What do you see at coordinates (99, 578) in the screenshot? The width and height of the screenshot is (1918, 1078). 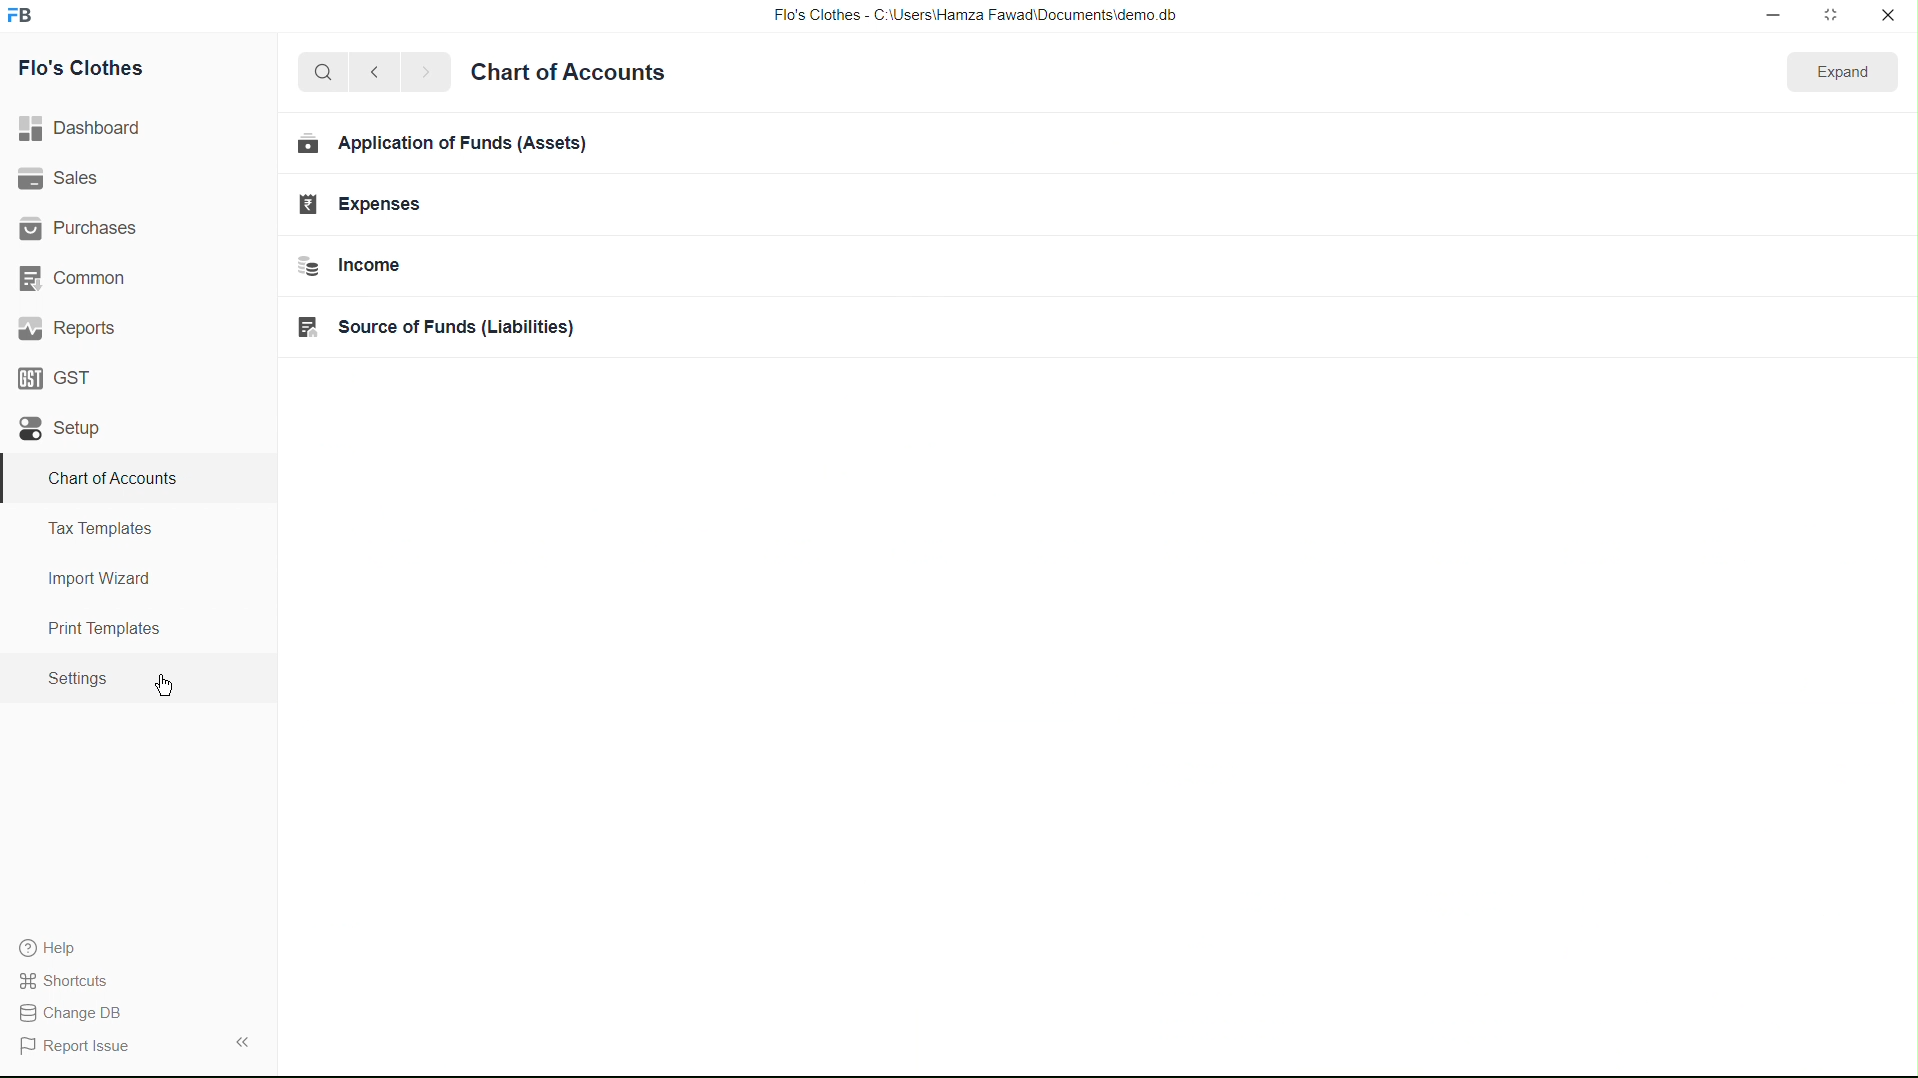 I see `Import Wizard` at bounding box center [99, 578].